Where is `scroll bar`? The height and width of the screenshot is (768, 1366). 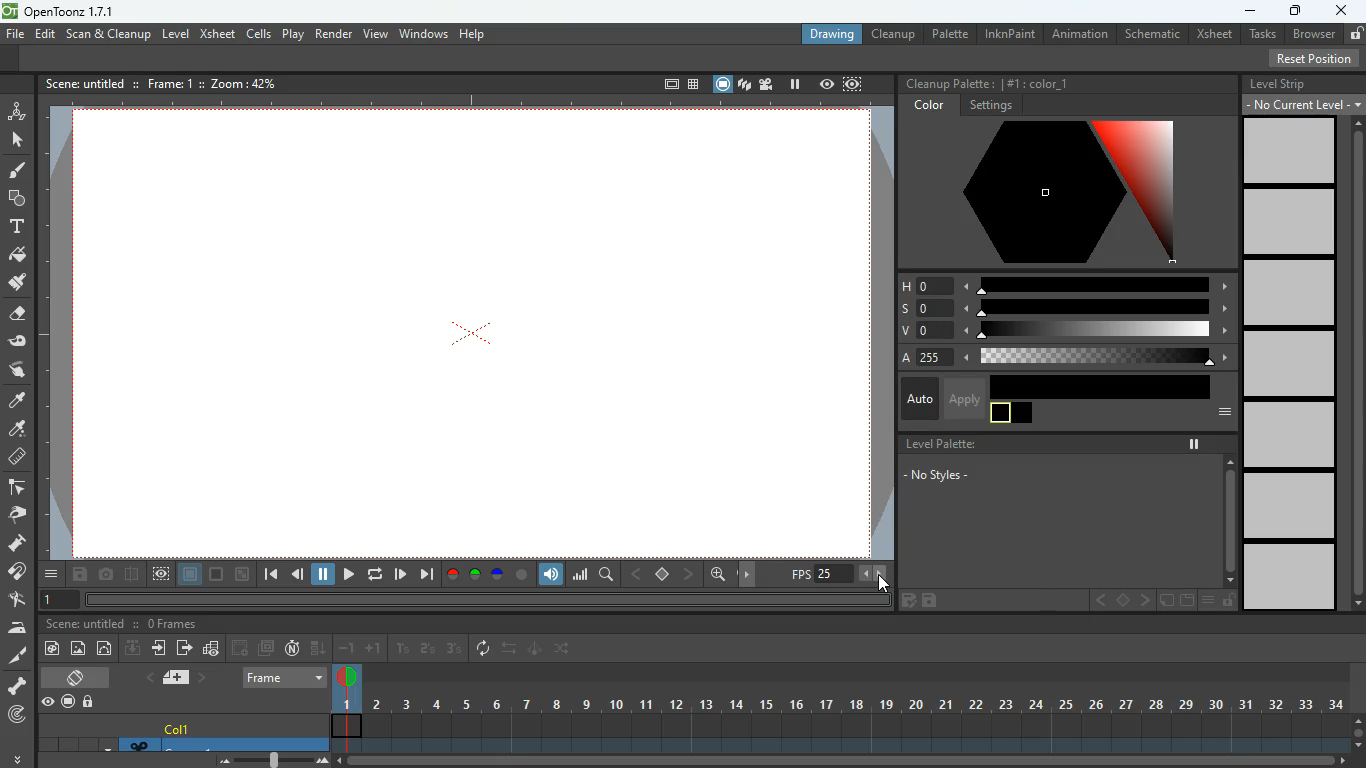
scroll bar is located at coordinates (1223, 520).